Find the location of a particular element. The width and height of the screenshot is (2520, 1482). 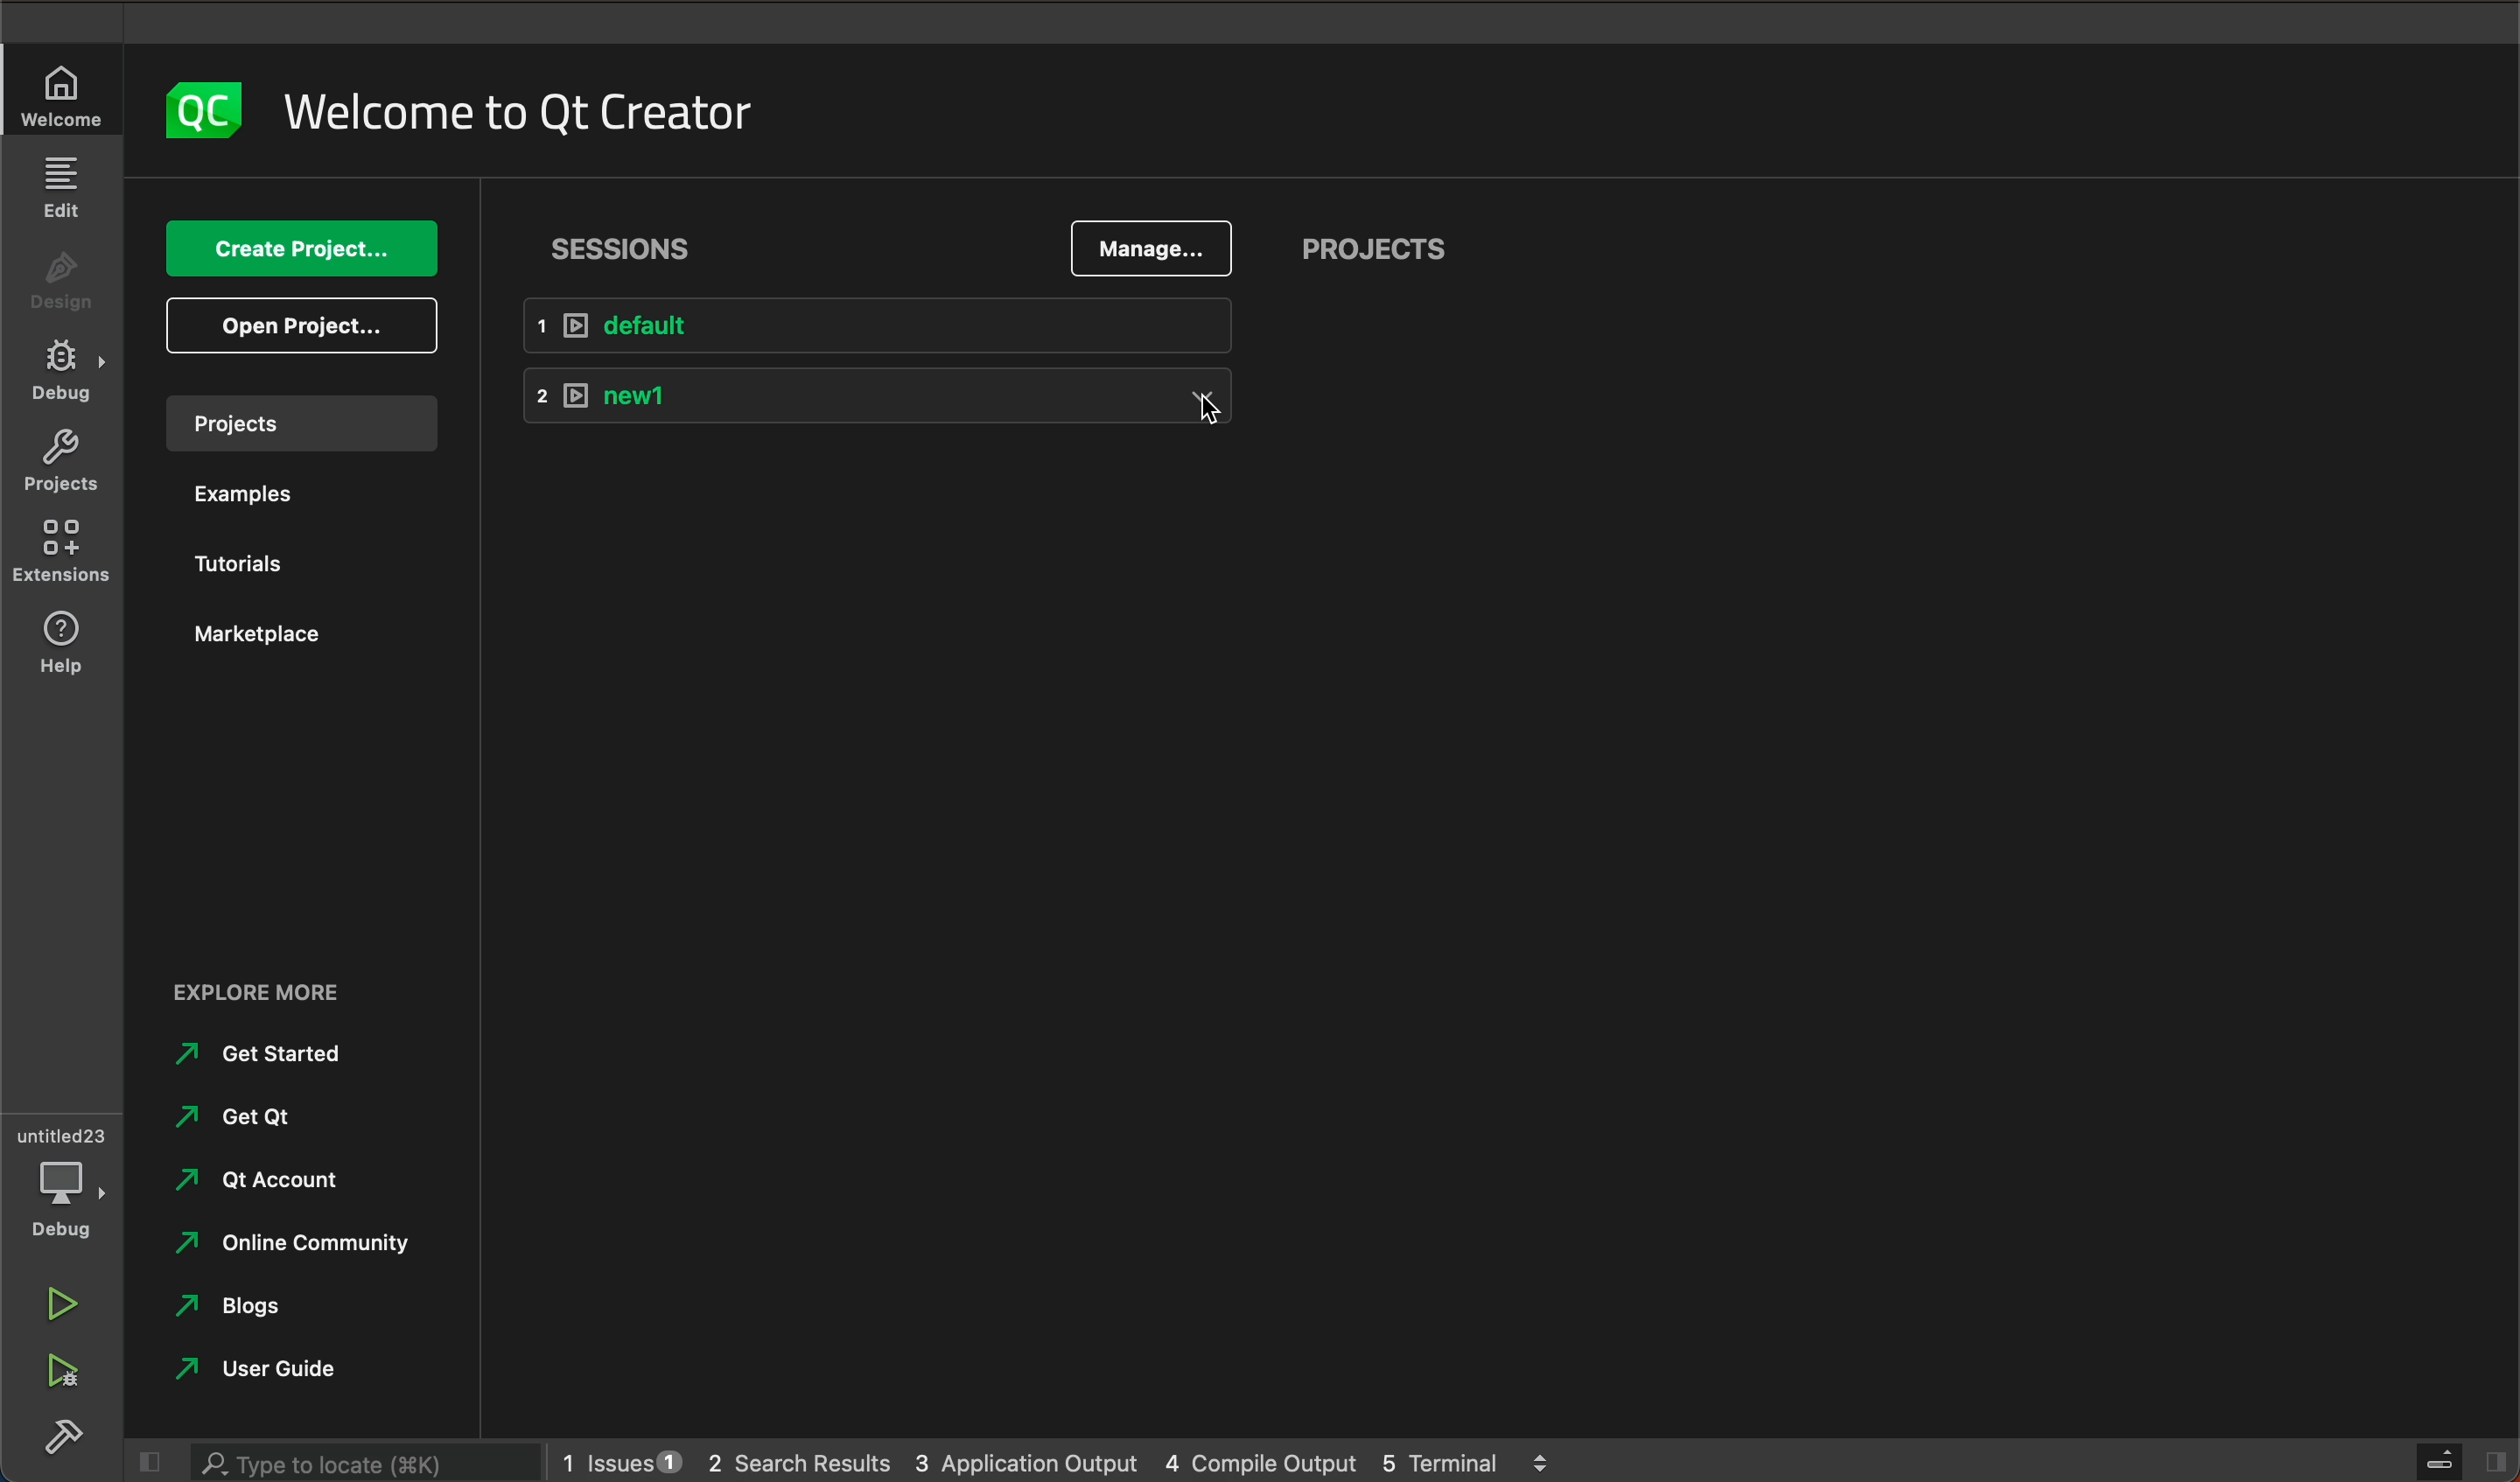

debug is located at coordinates (64, 378).